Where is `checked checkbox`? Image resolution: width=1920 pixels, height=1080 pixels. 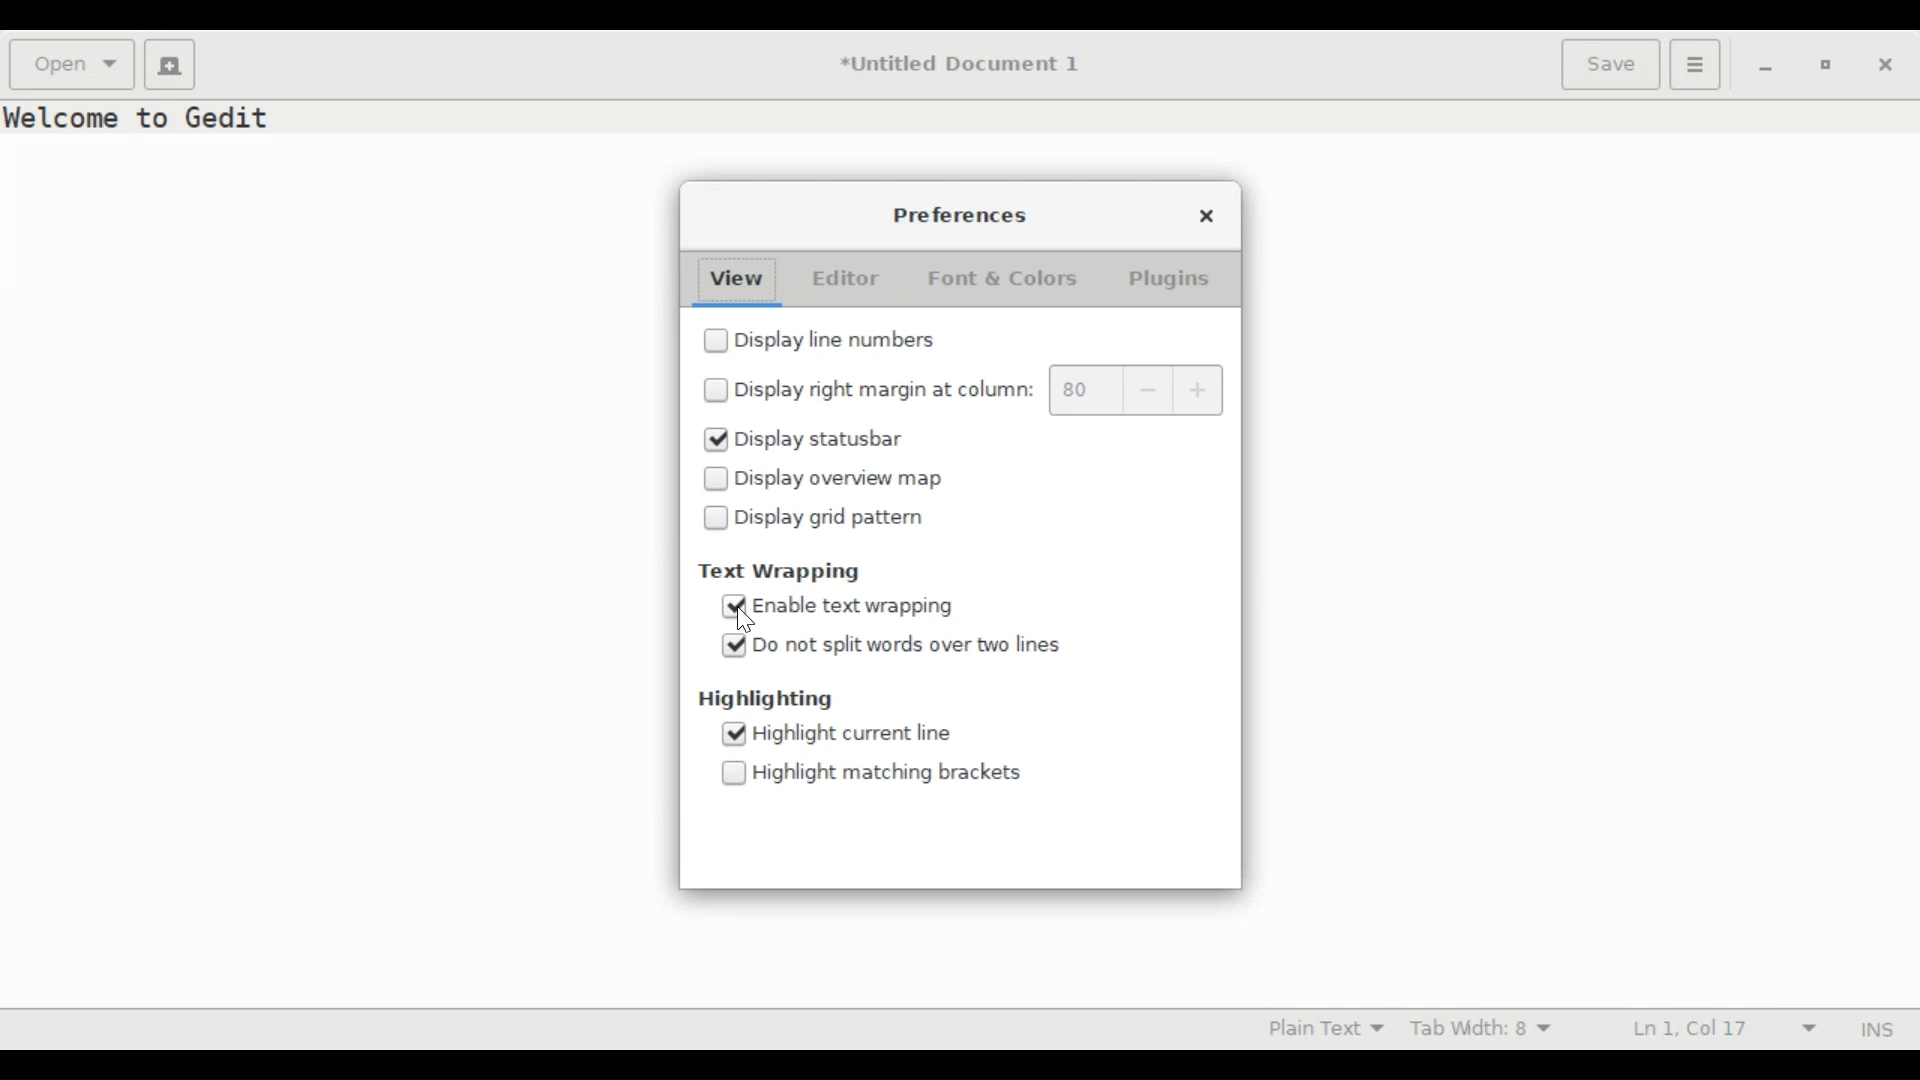
checked checkbox is located at coordinates (733, 735).